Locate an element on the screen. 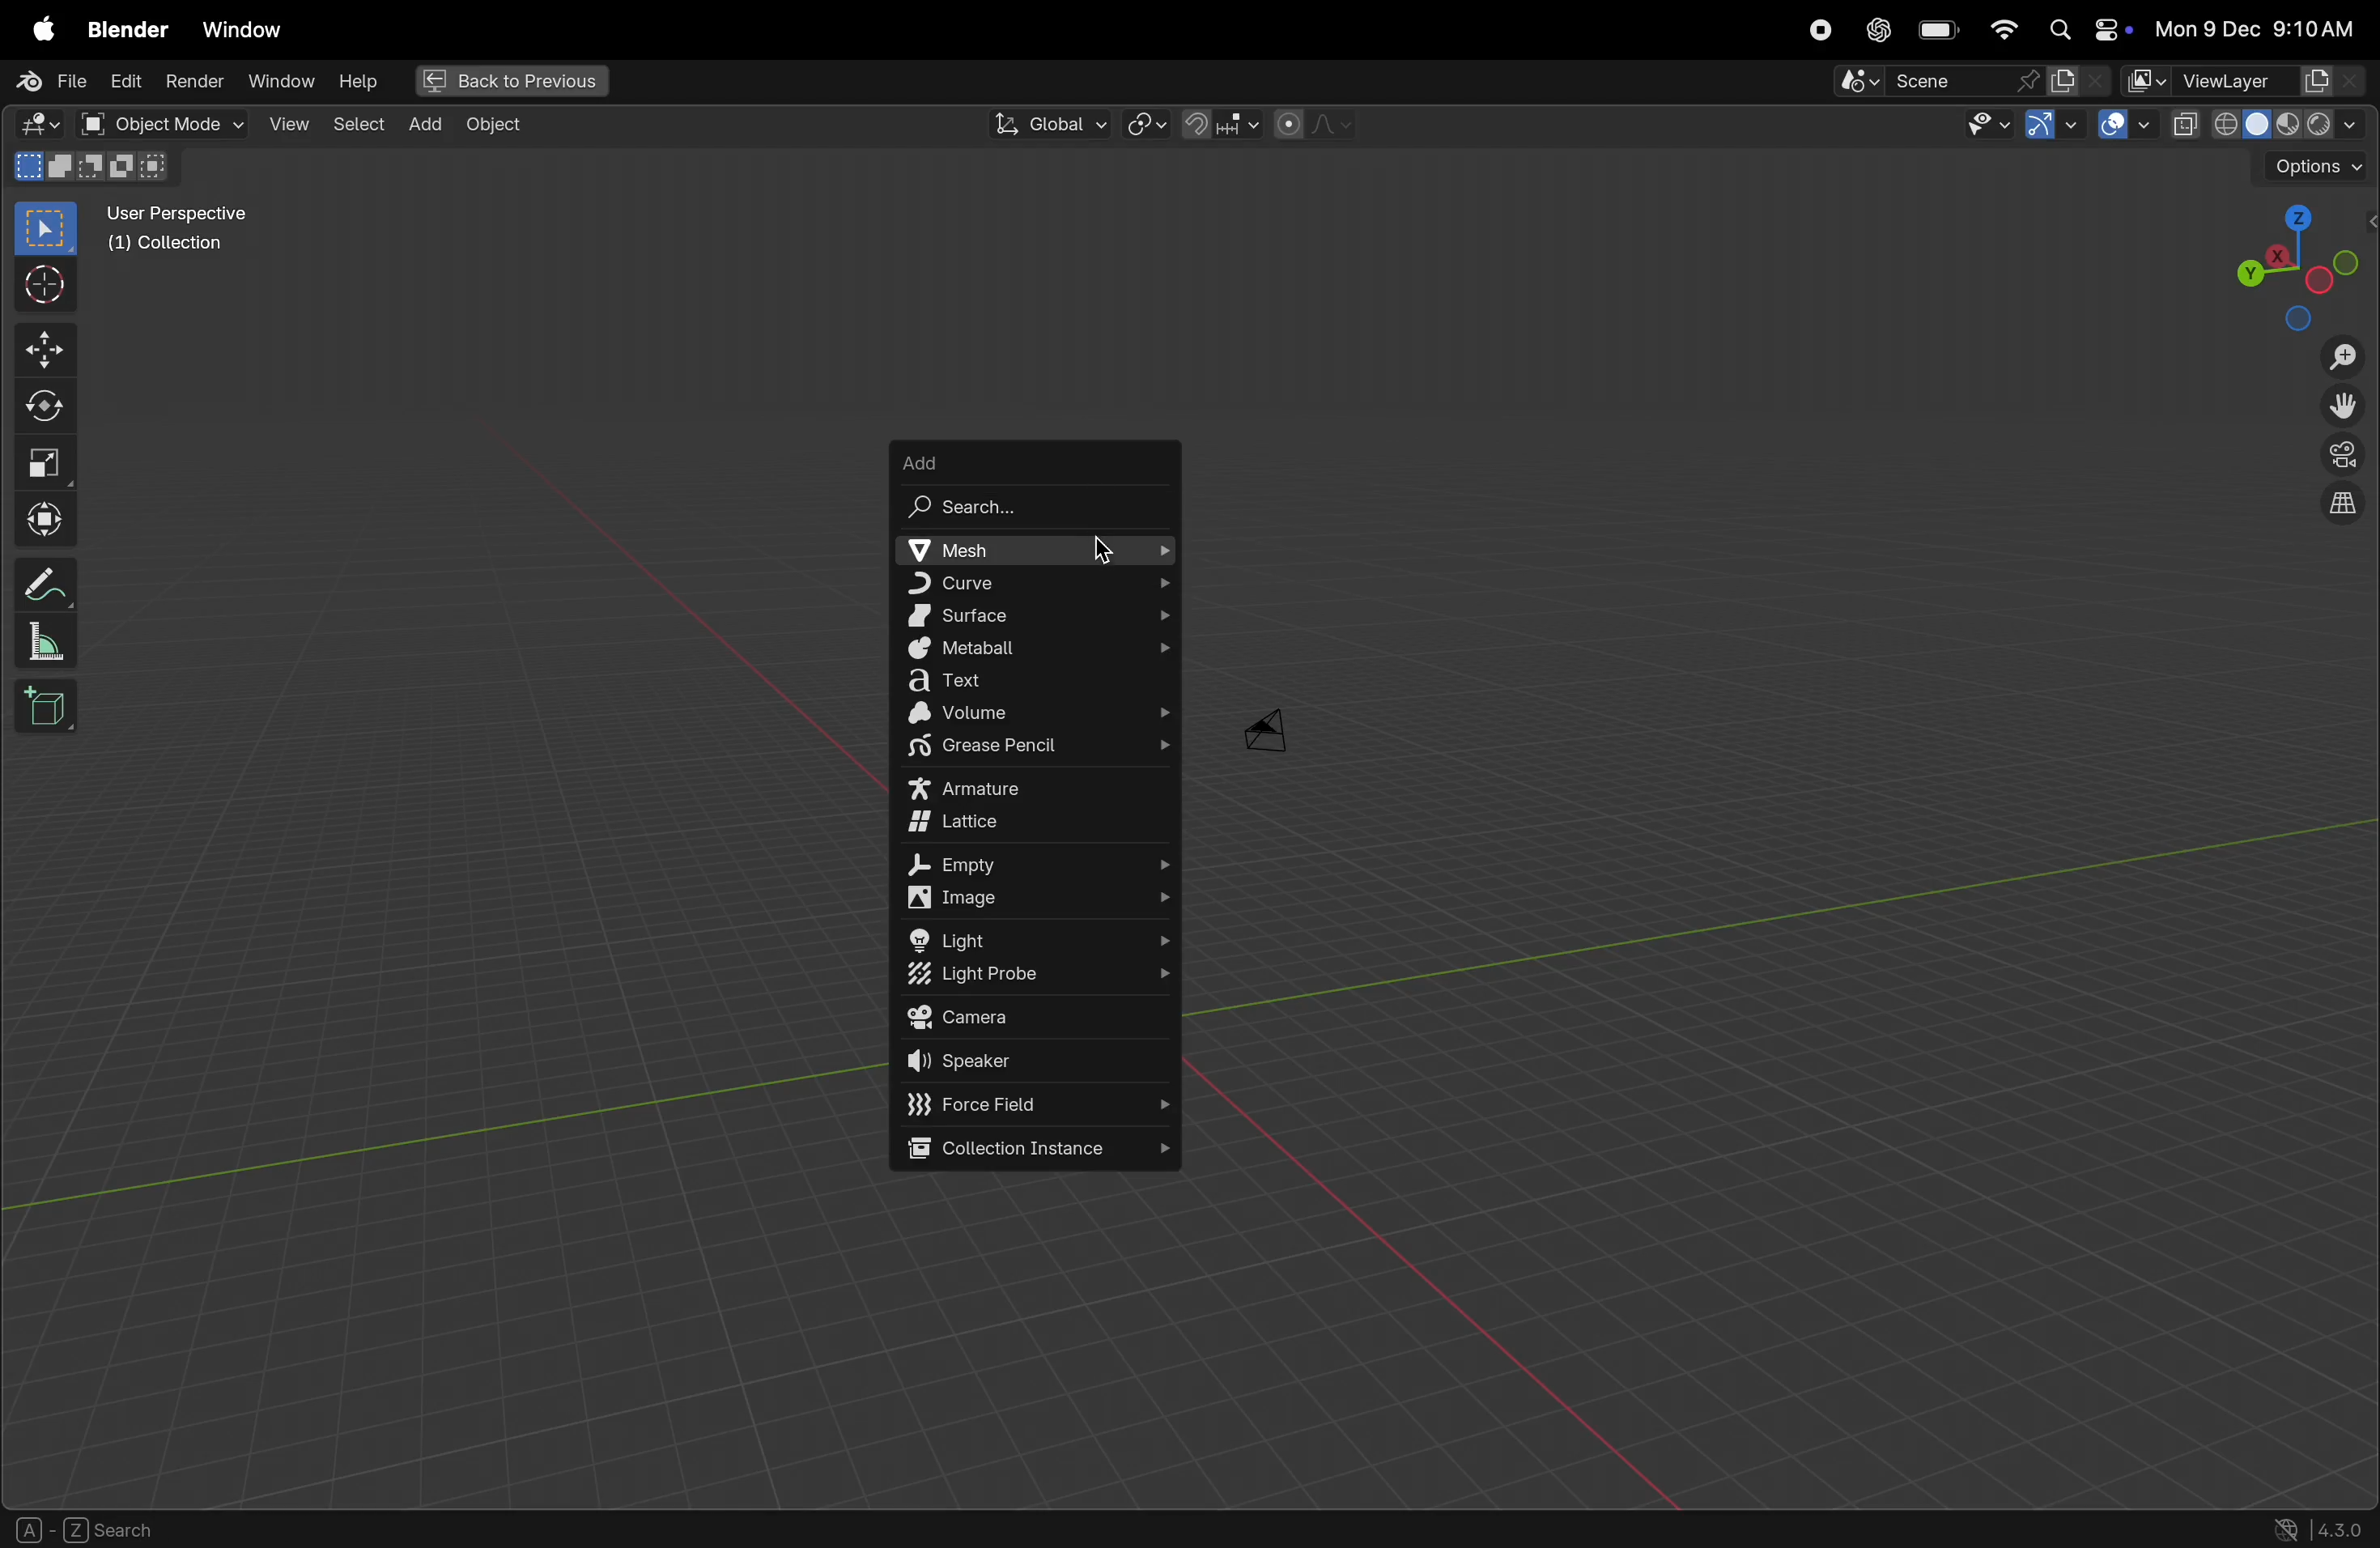  show overlays is located at coordinates (2126, 126).